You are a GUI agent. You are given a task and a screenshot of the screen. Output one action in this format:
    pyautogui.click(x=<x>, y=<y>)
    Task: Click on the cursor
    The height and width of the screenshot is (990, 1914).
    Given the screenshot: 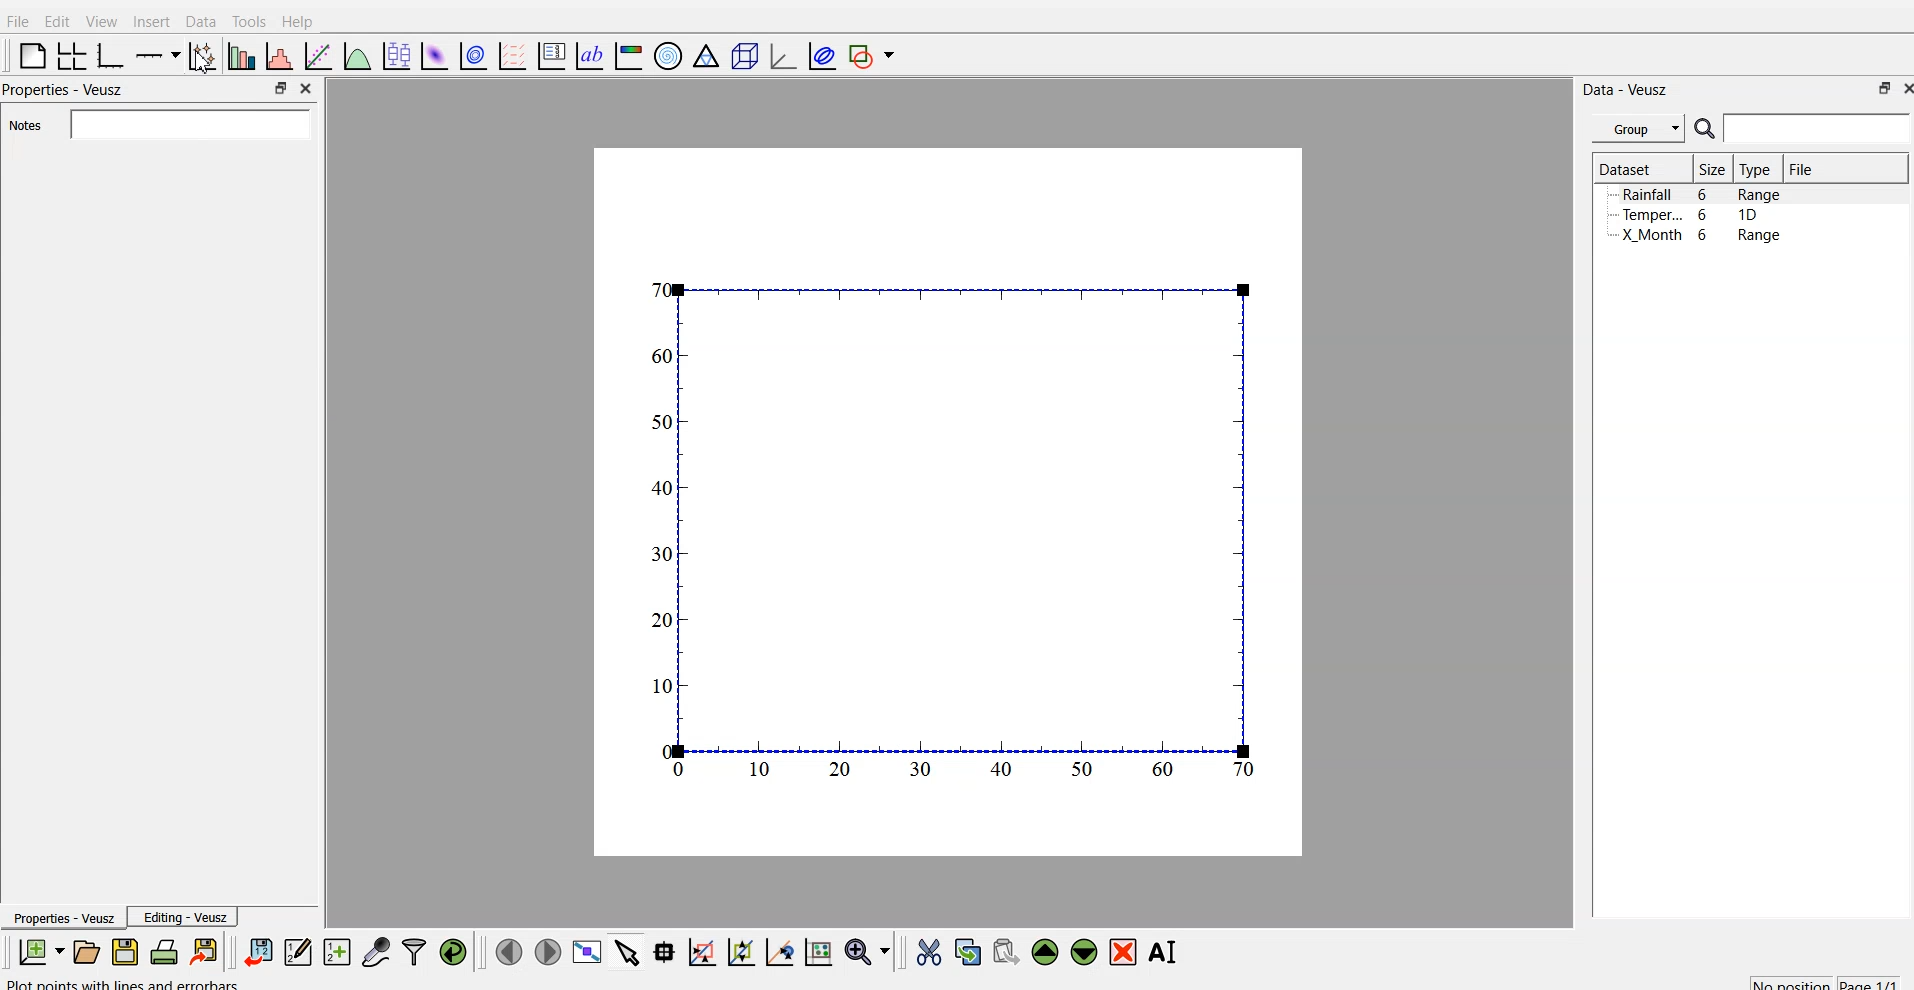 What is the action you would take?
    pyautogui.click(x=201, y=66)
    